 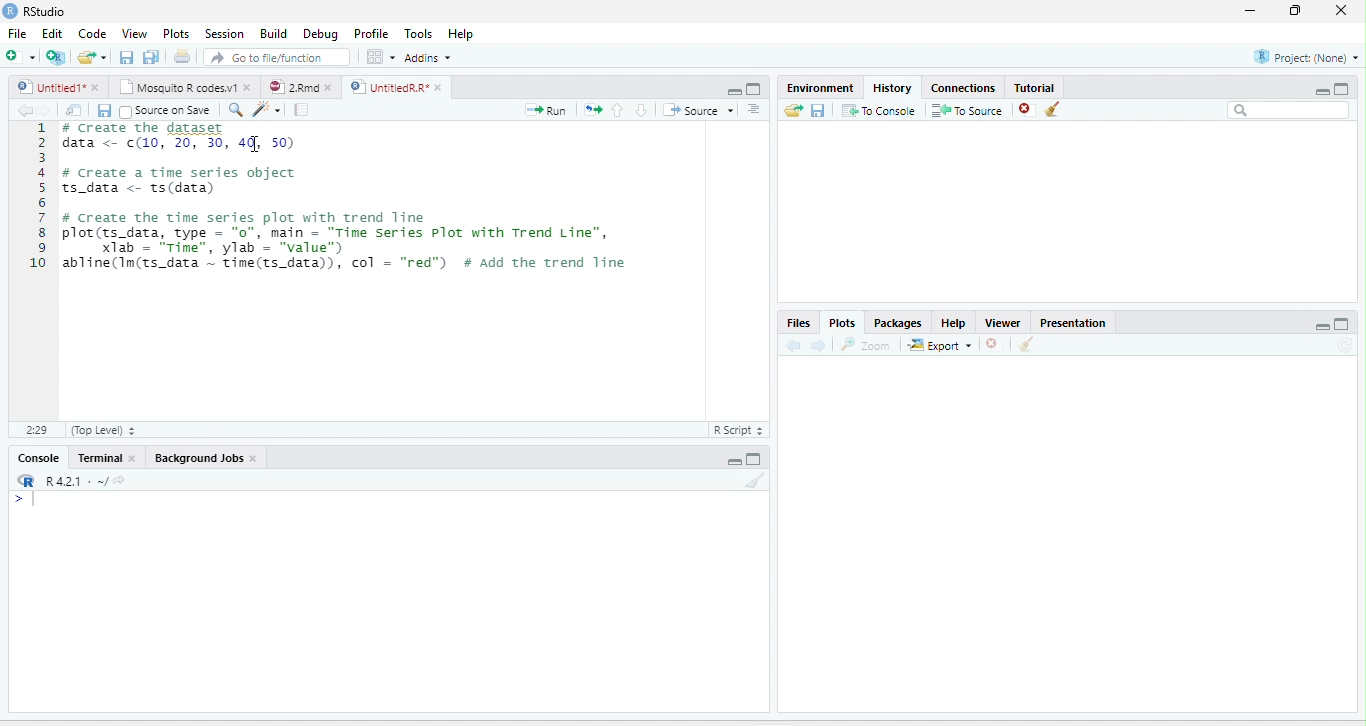 What do you see at coordinates (1073, 321) in the screenshot?
I see `Presentation` at bounding box center [1073, 321].